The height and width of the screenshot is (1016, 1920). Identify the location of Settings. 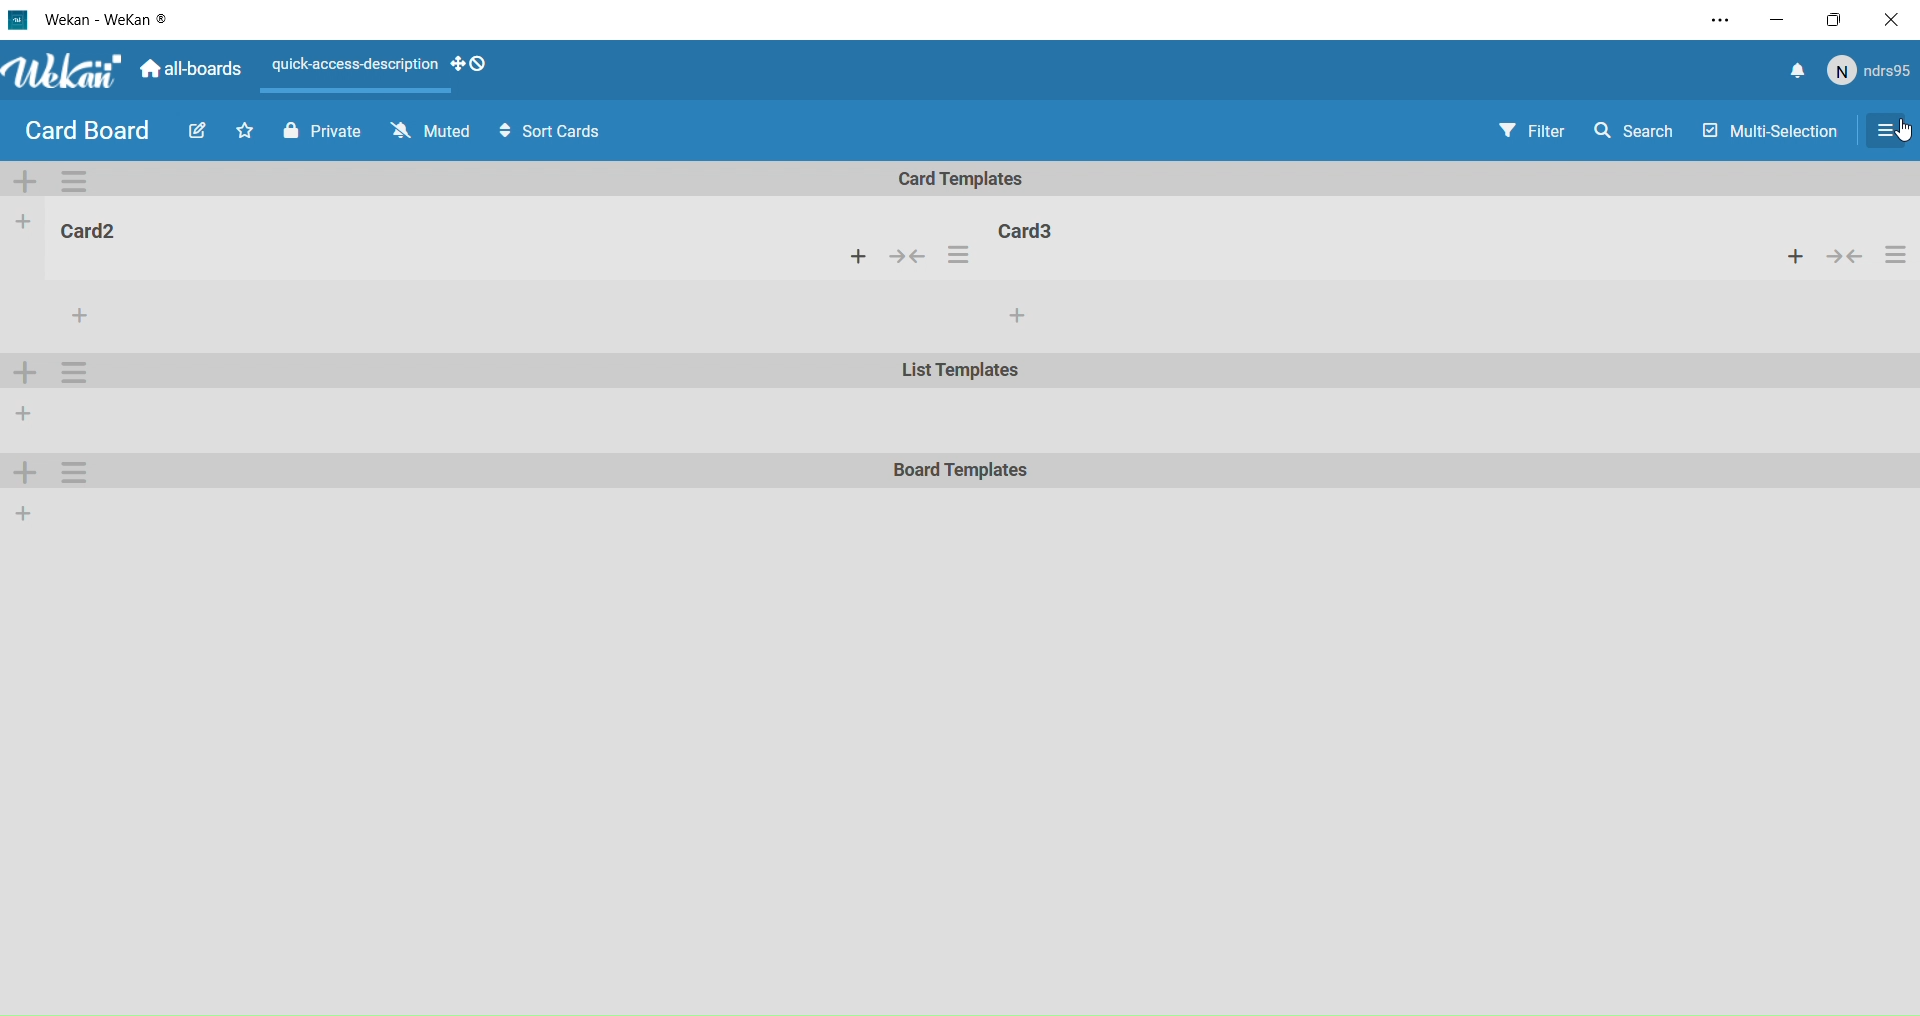
(1894, 132).